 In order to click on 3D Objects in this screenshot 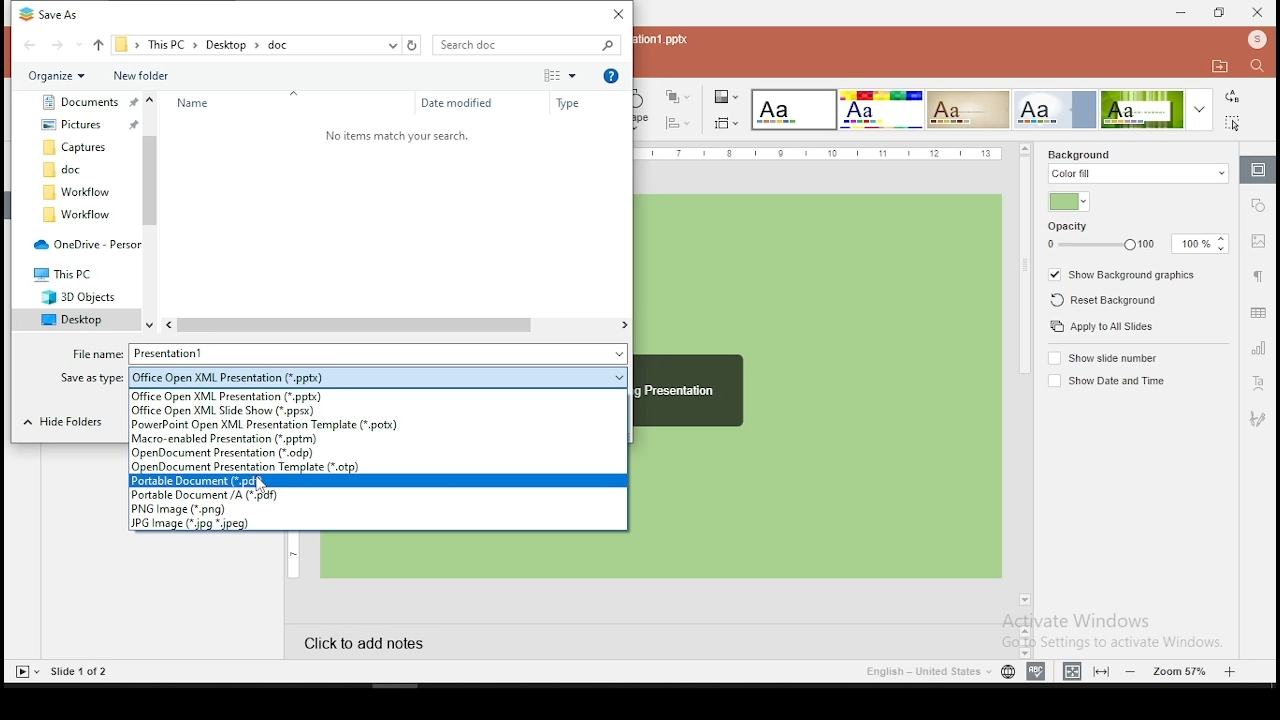, I will do `click(73, 298)`.